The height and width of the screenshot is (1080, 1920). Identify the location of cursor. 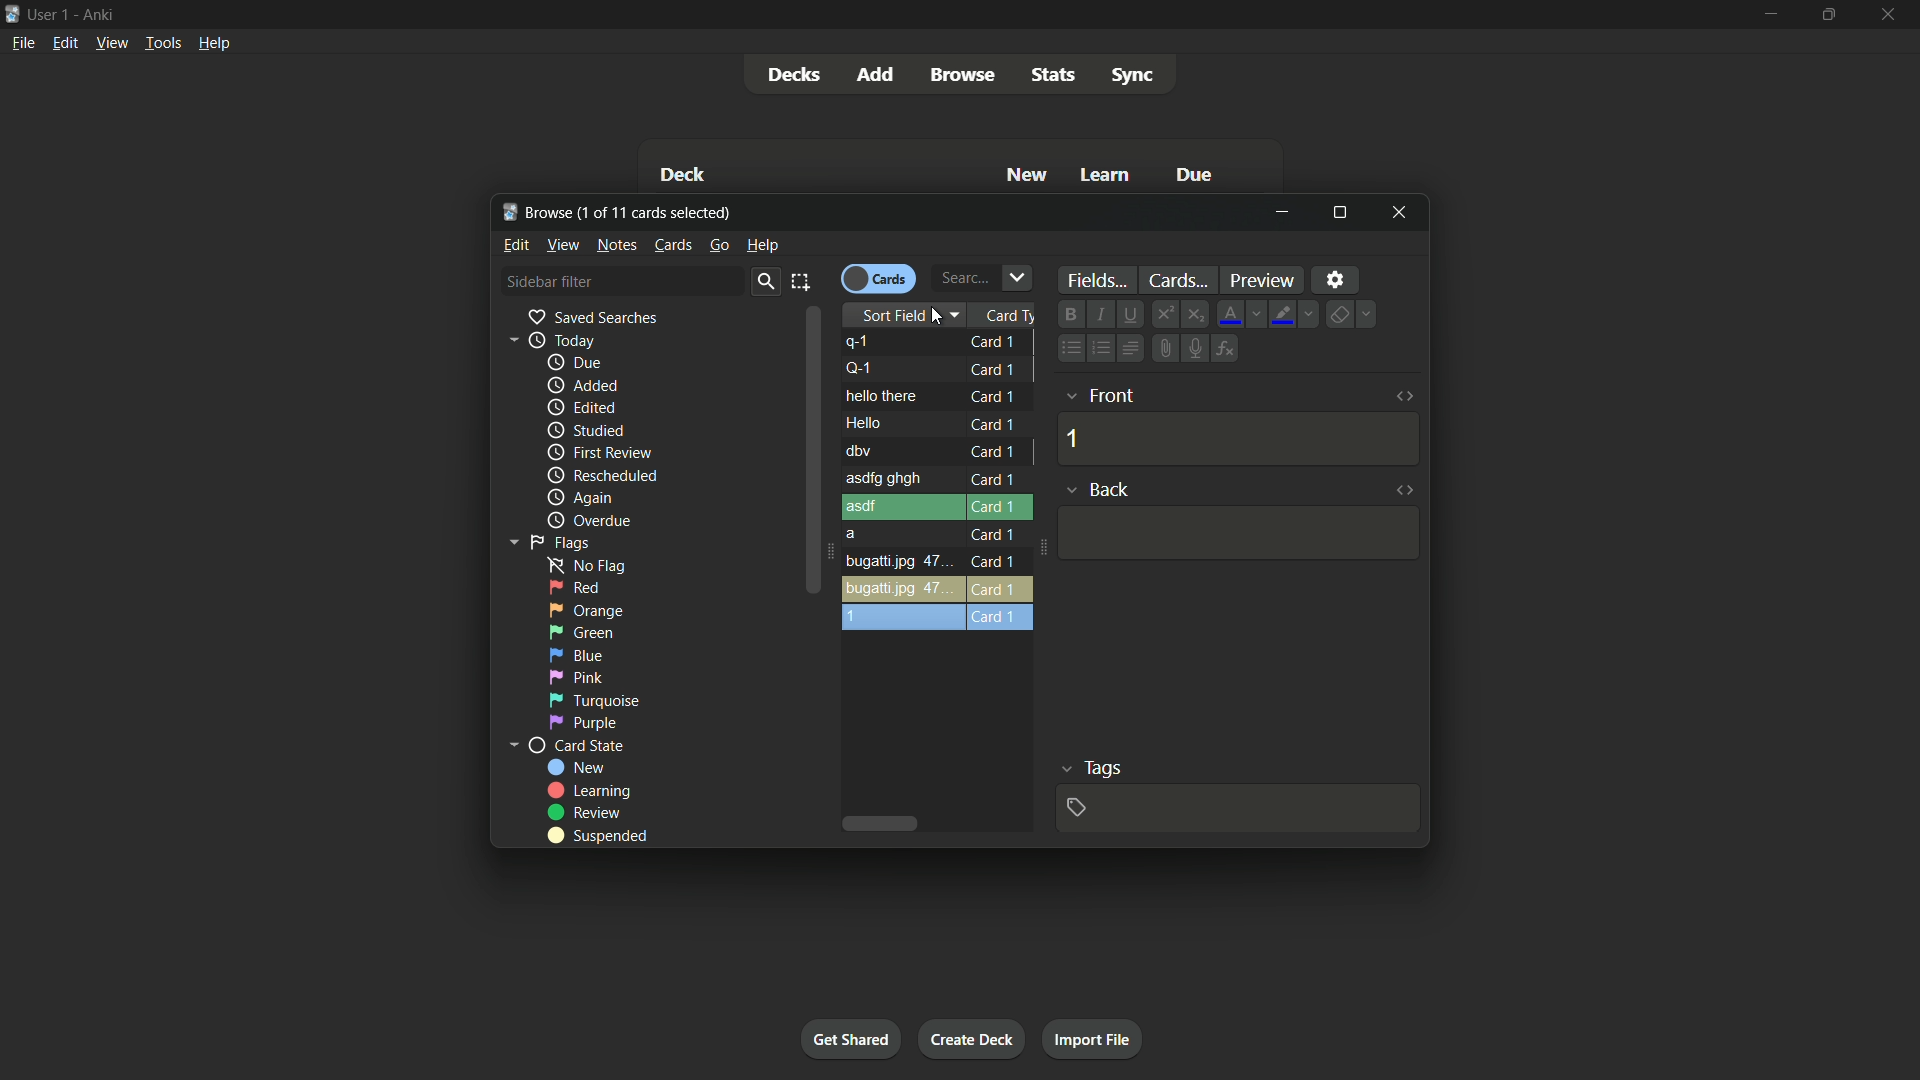
(943, 316).